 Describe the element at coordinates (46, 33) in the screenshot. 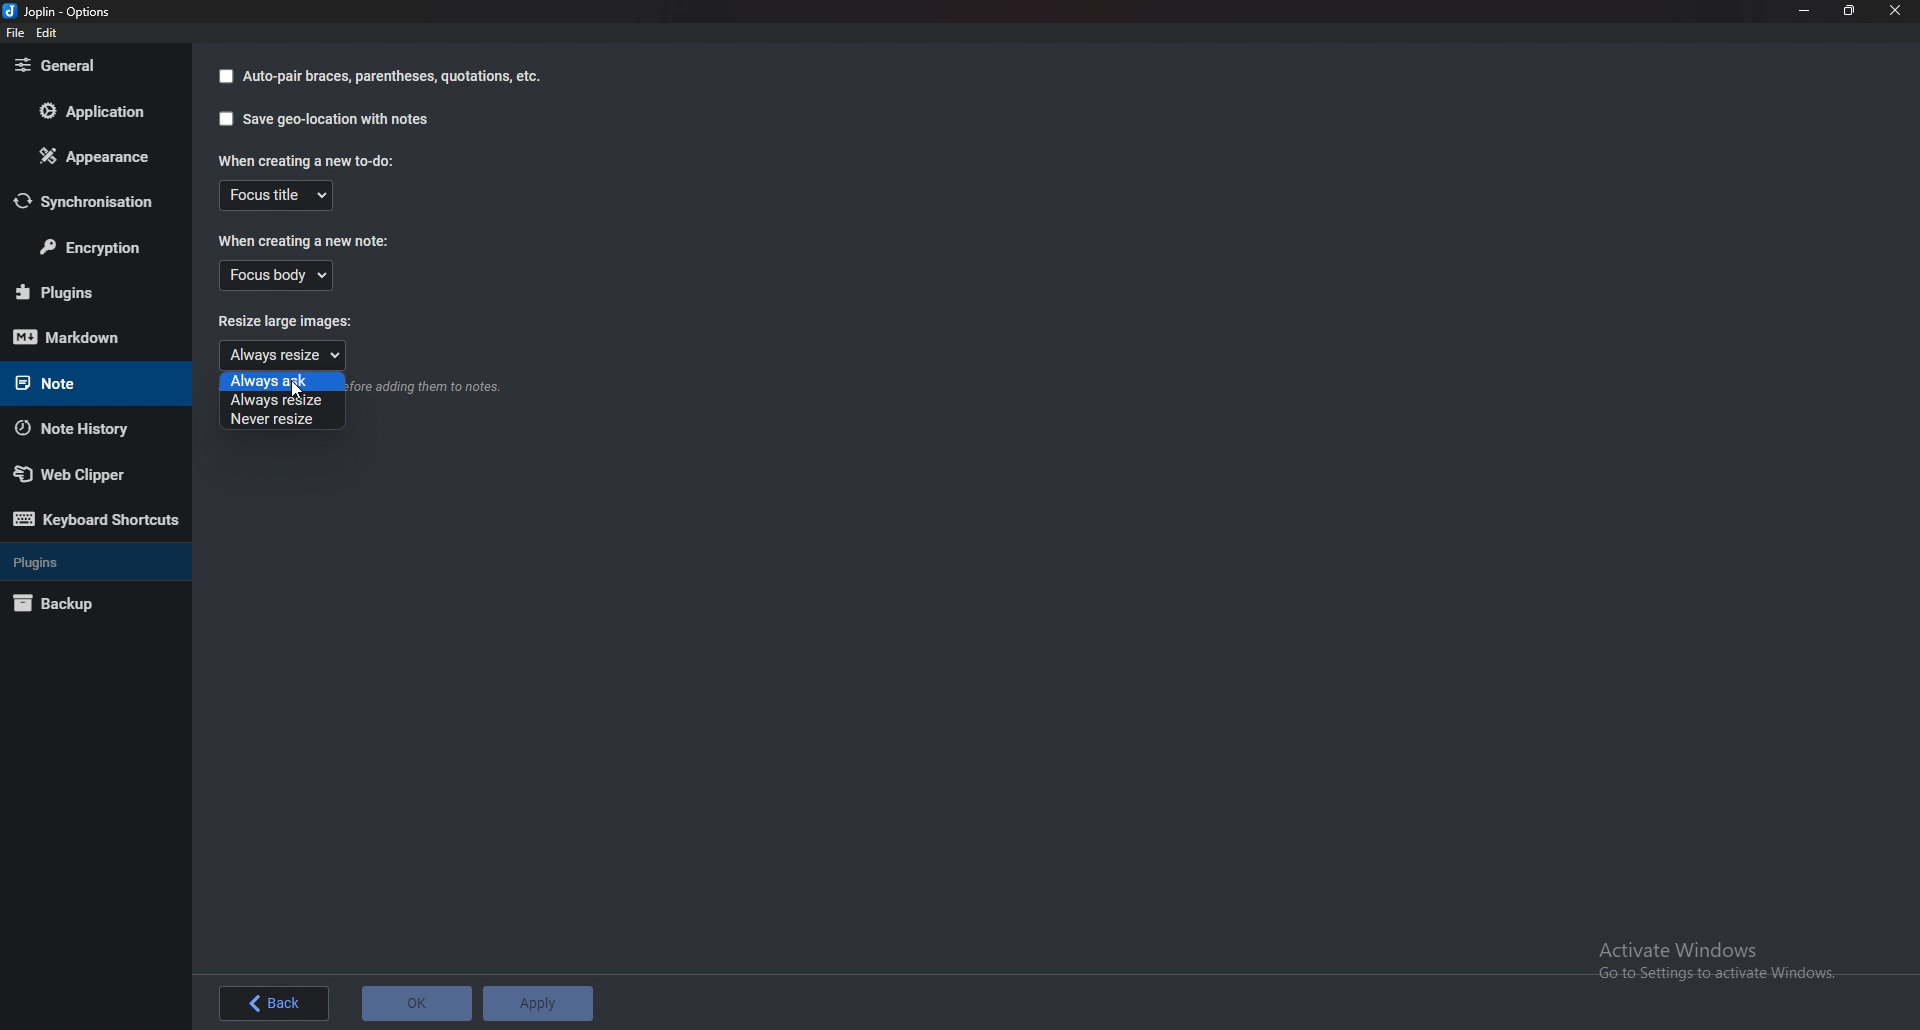

I see `edit` at that location.